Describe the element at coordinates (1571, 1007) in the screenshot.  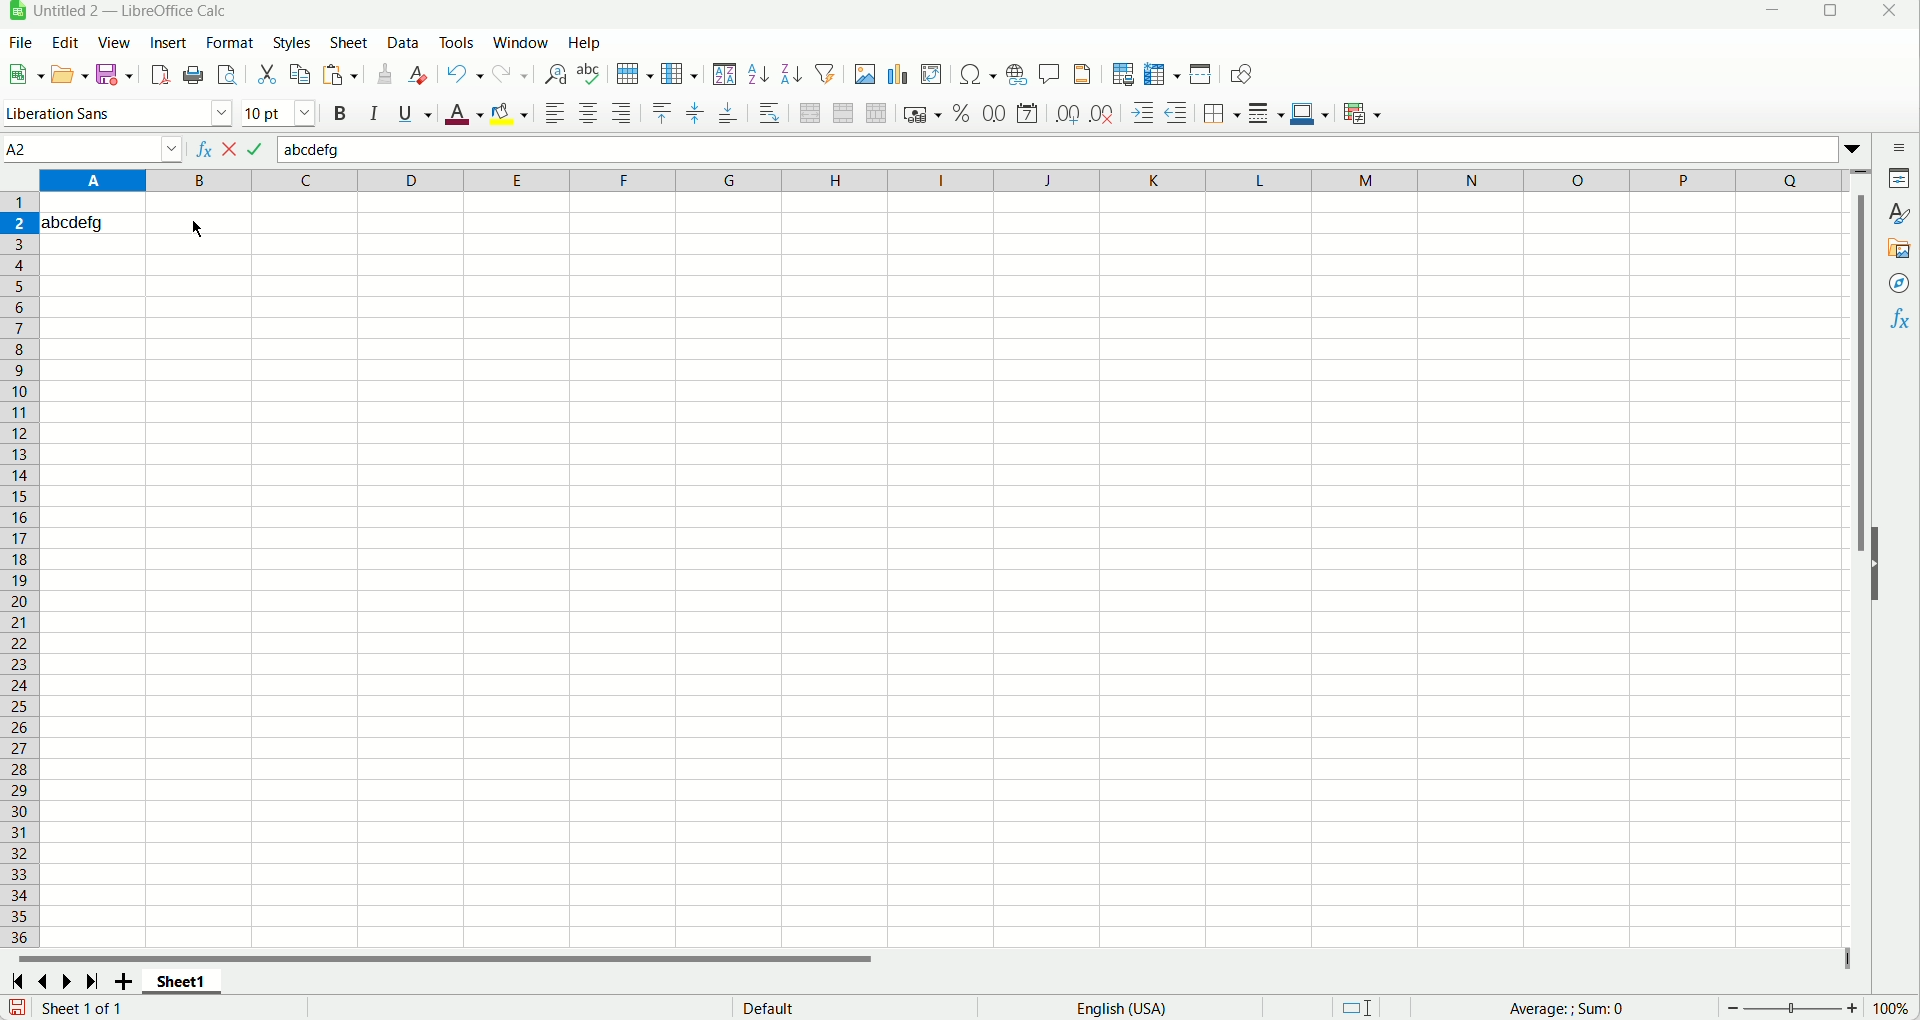
I see `average:; sum:0` at that location.